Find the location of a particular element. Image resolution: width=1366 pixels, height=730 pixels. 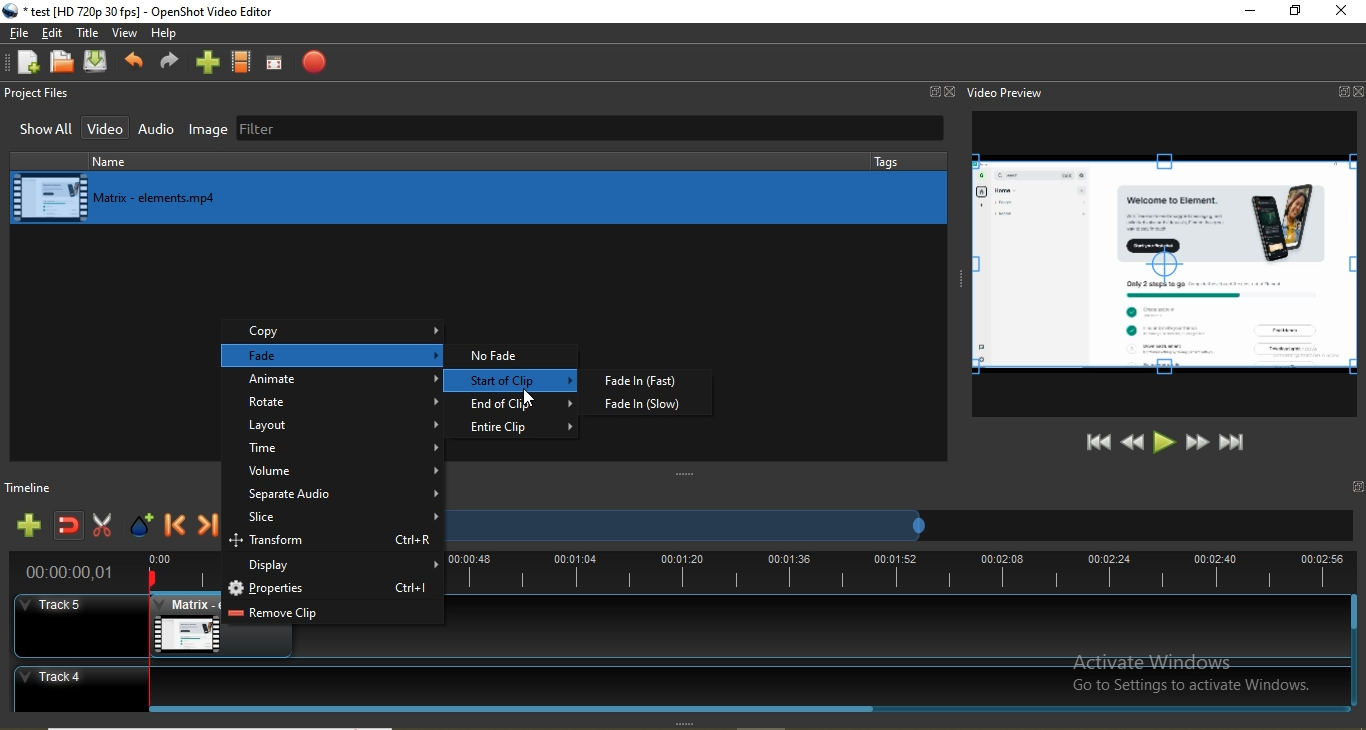

fade in (slow) is located at coordinates (654, 404).